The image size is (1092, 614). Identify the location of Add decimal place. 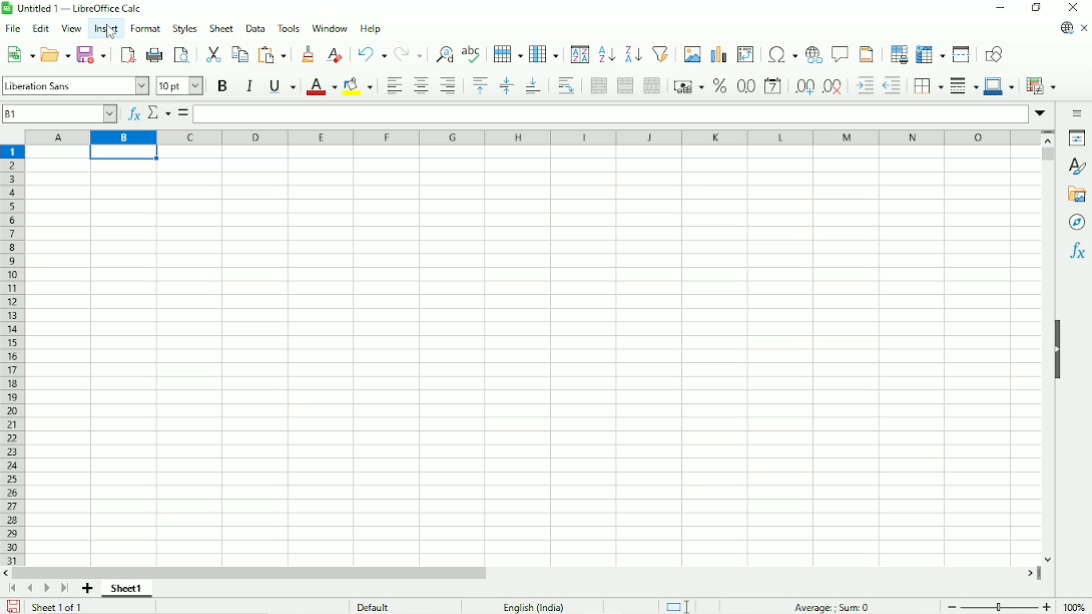
(802, 86).